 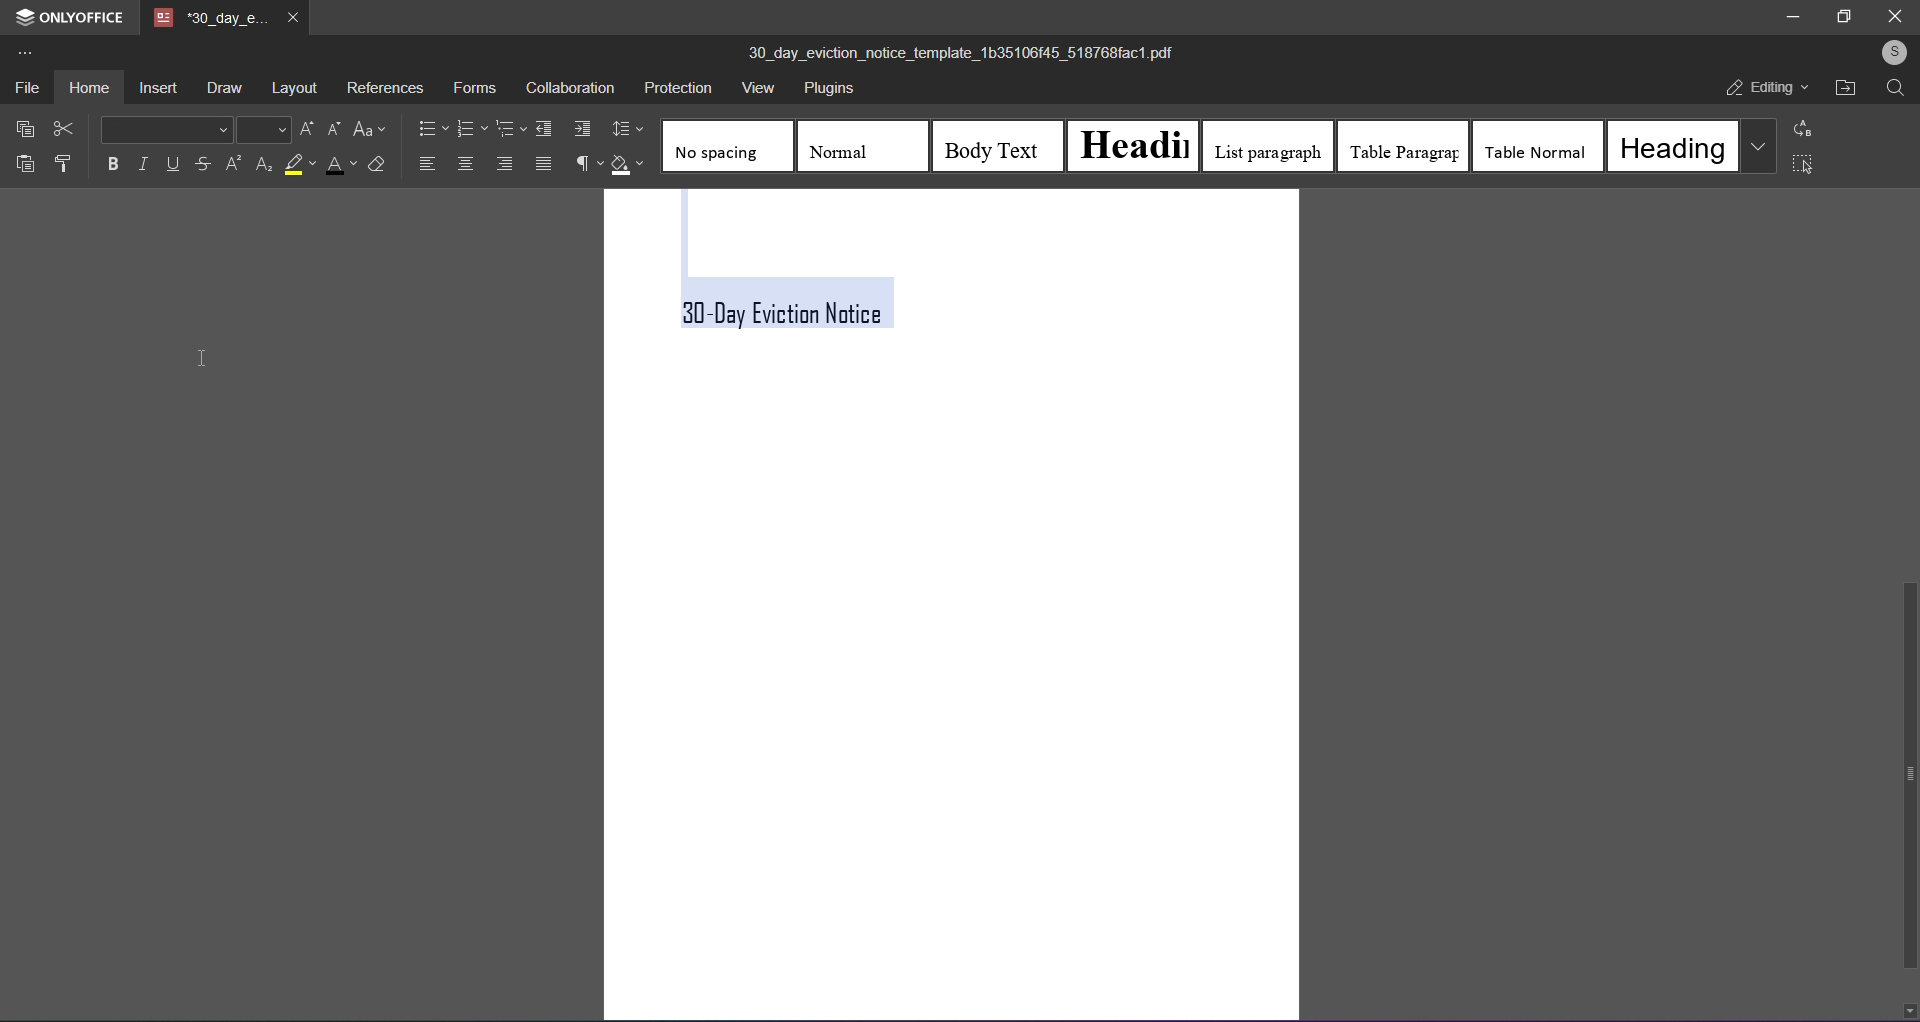 I want to click on bold, so click(x=112, y=164).